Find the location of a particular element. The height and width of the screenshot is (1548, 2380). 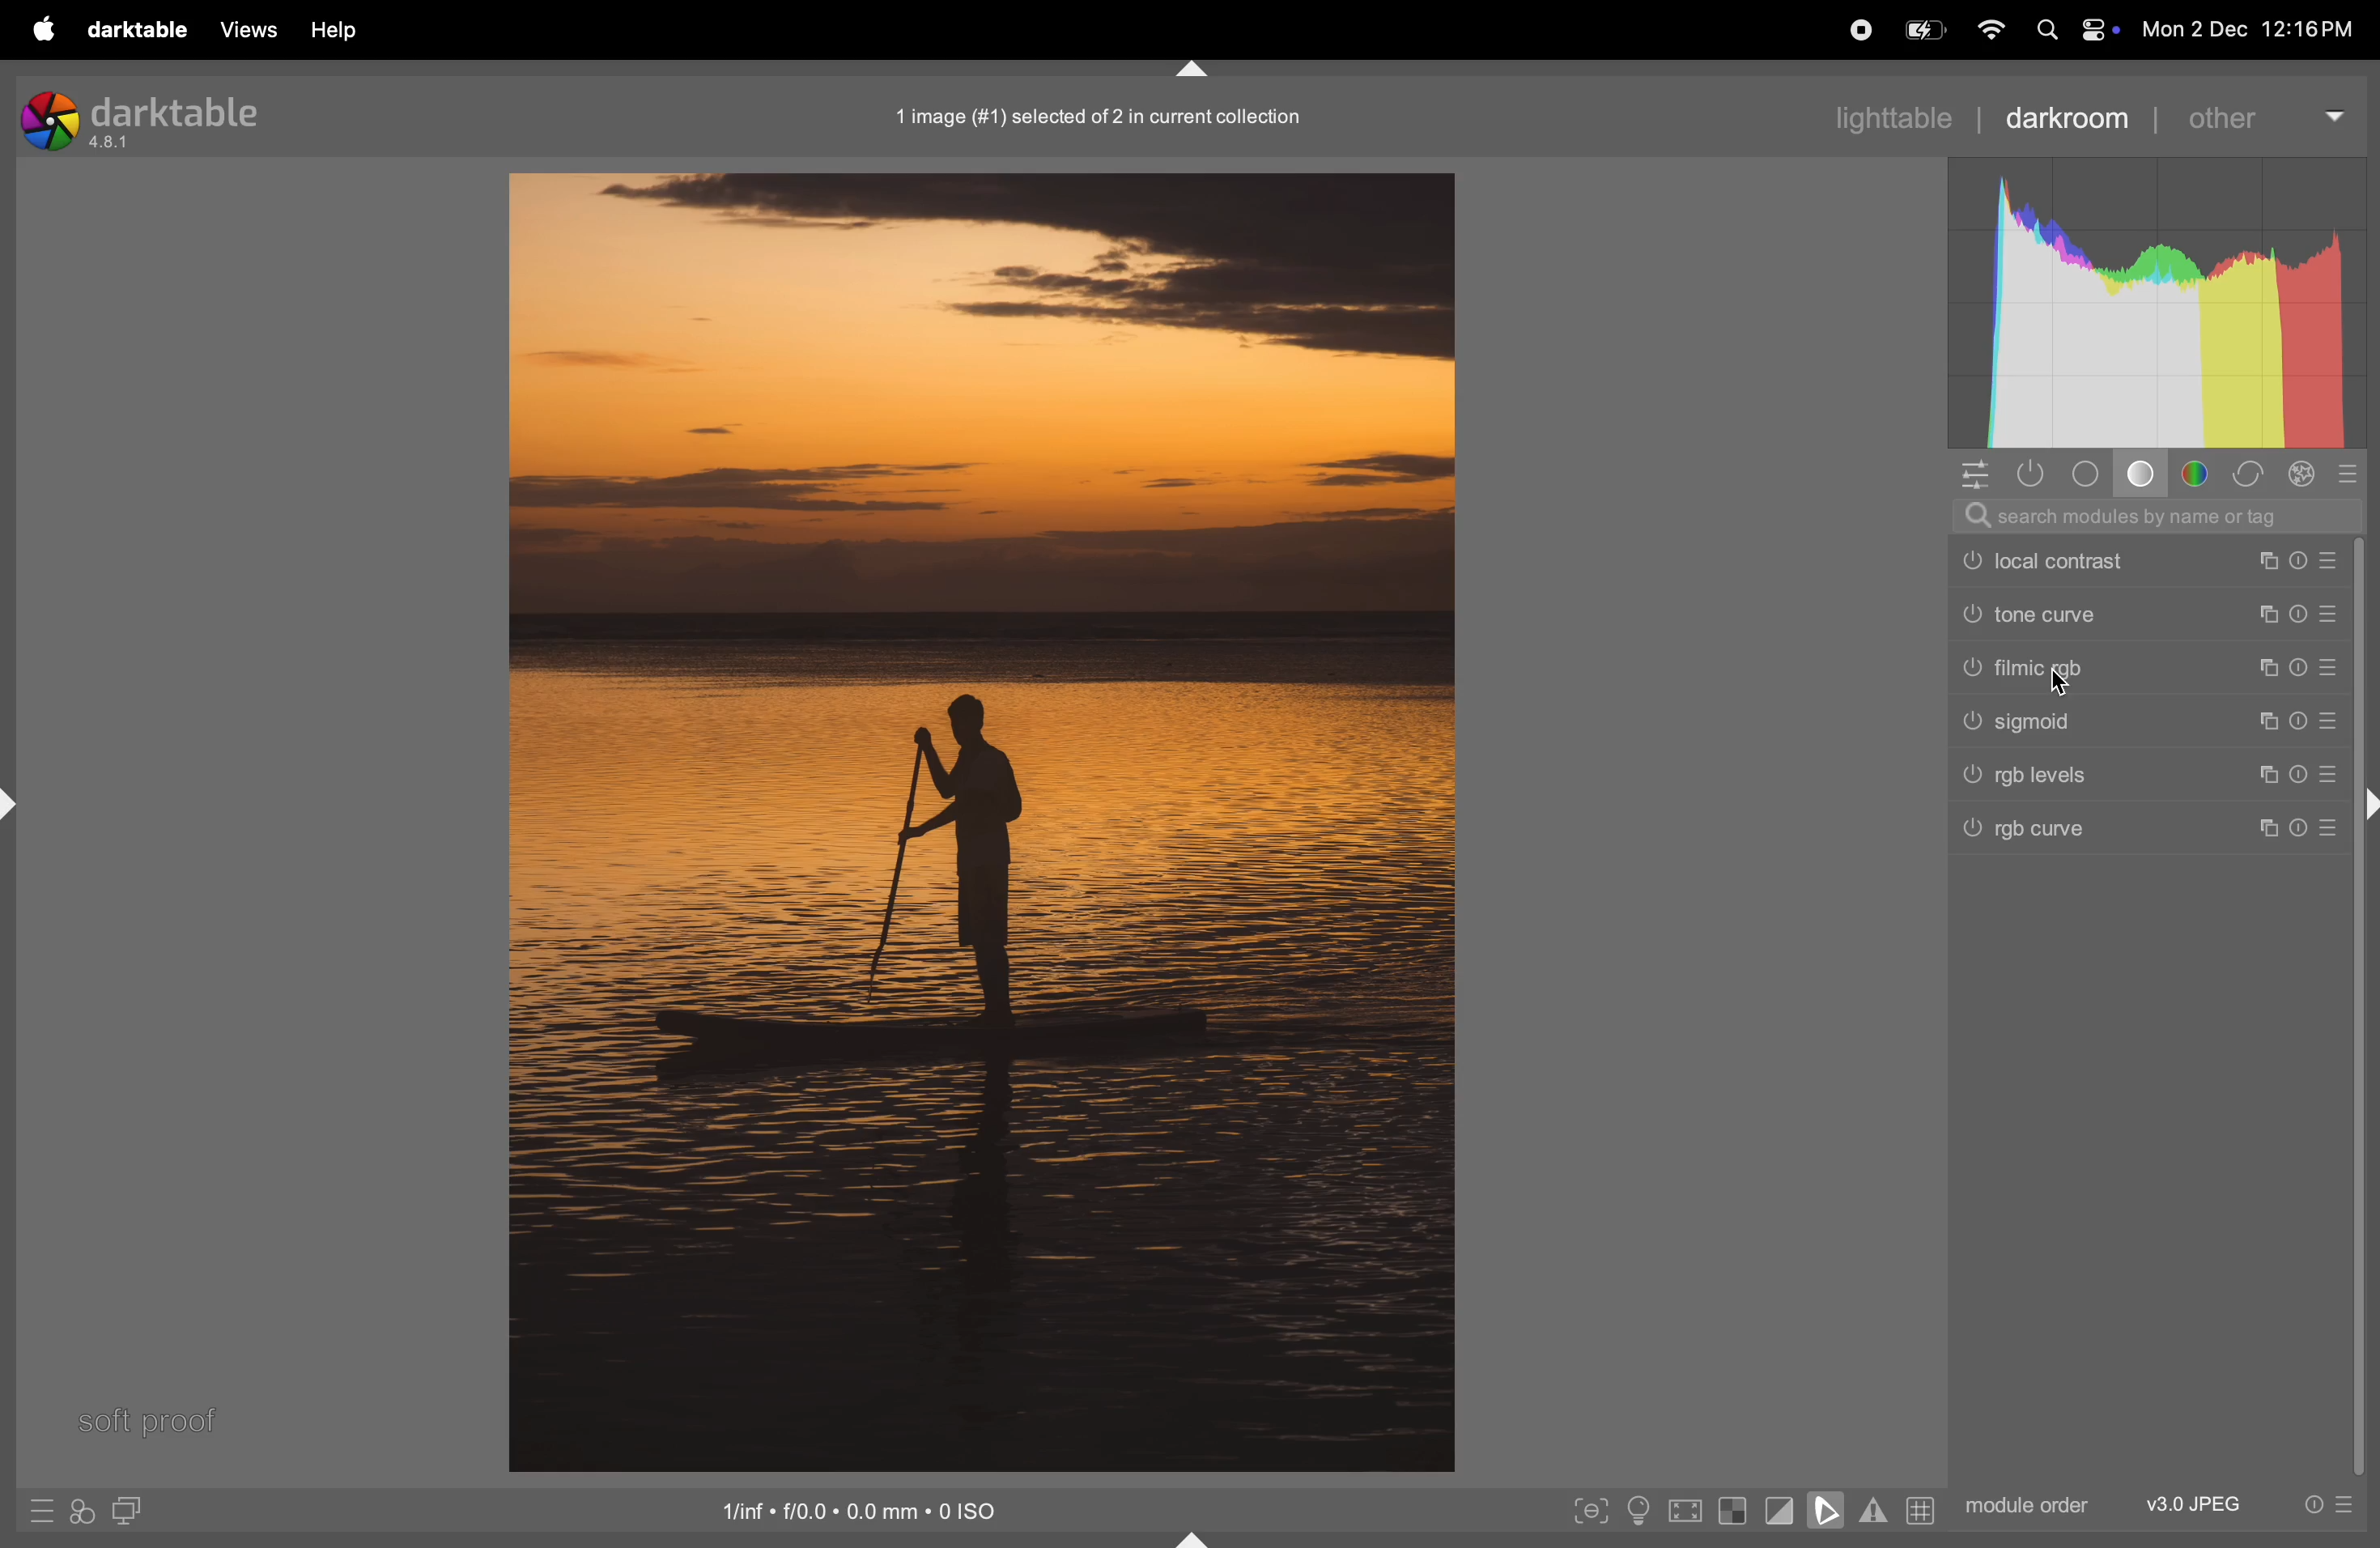

local contrast is located at coordinates (2150, 561).